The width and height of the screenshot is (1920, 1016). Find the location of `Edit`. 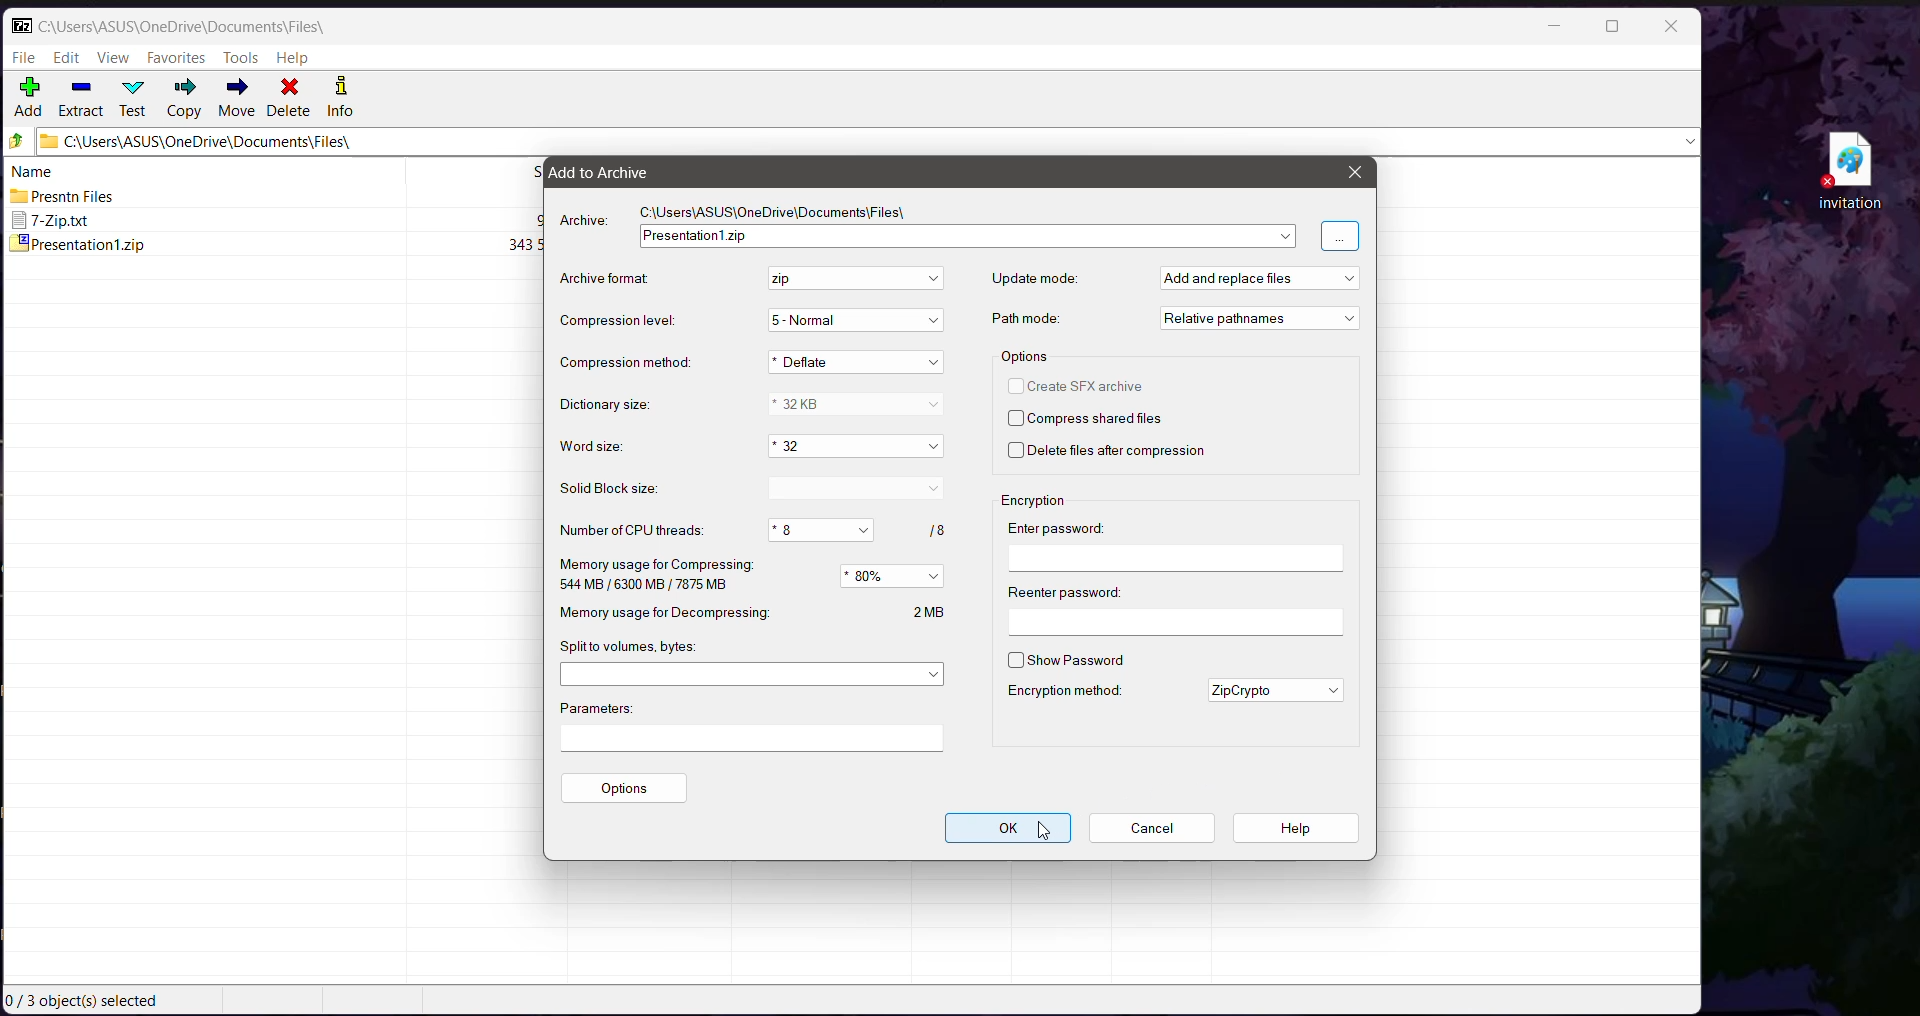

Edit is located at coordinates (68, 57).